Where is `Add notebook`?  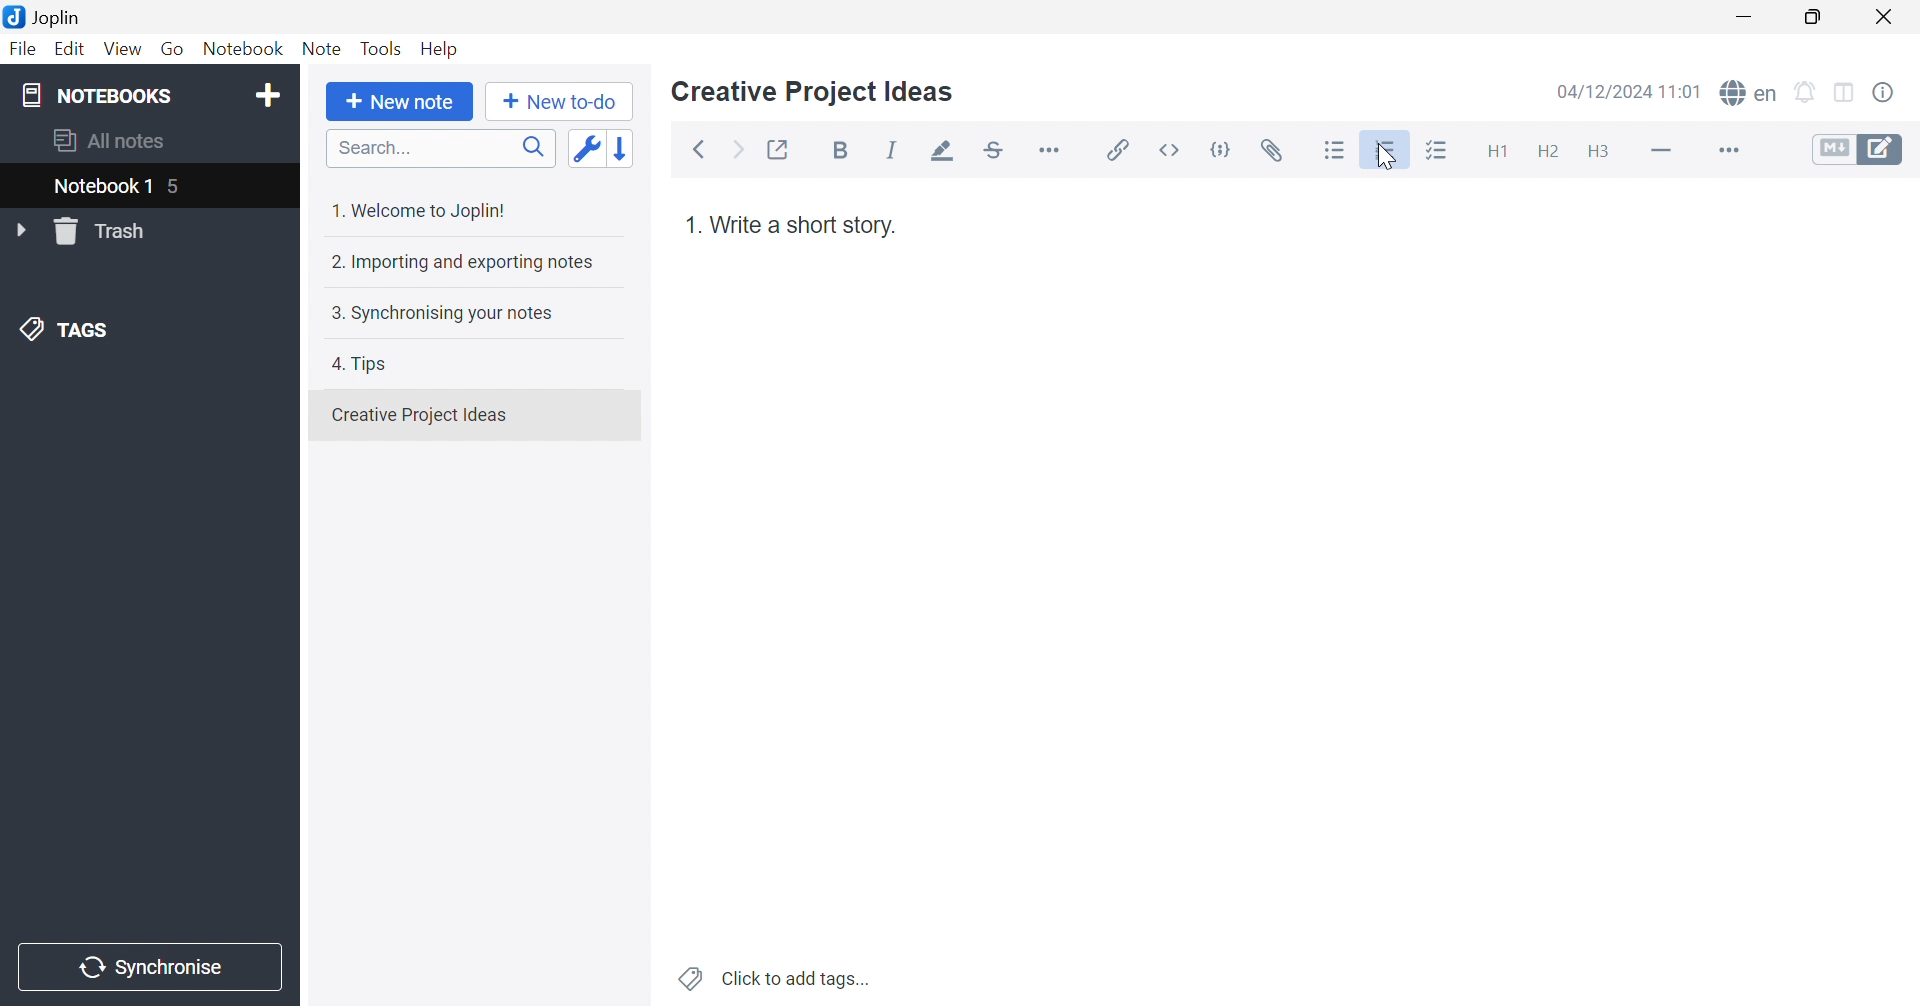
Add notebook is located at coordinates (268, 93).